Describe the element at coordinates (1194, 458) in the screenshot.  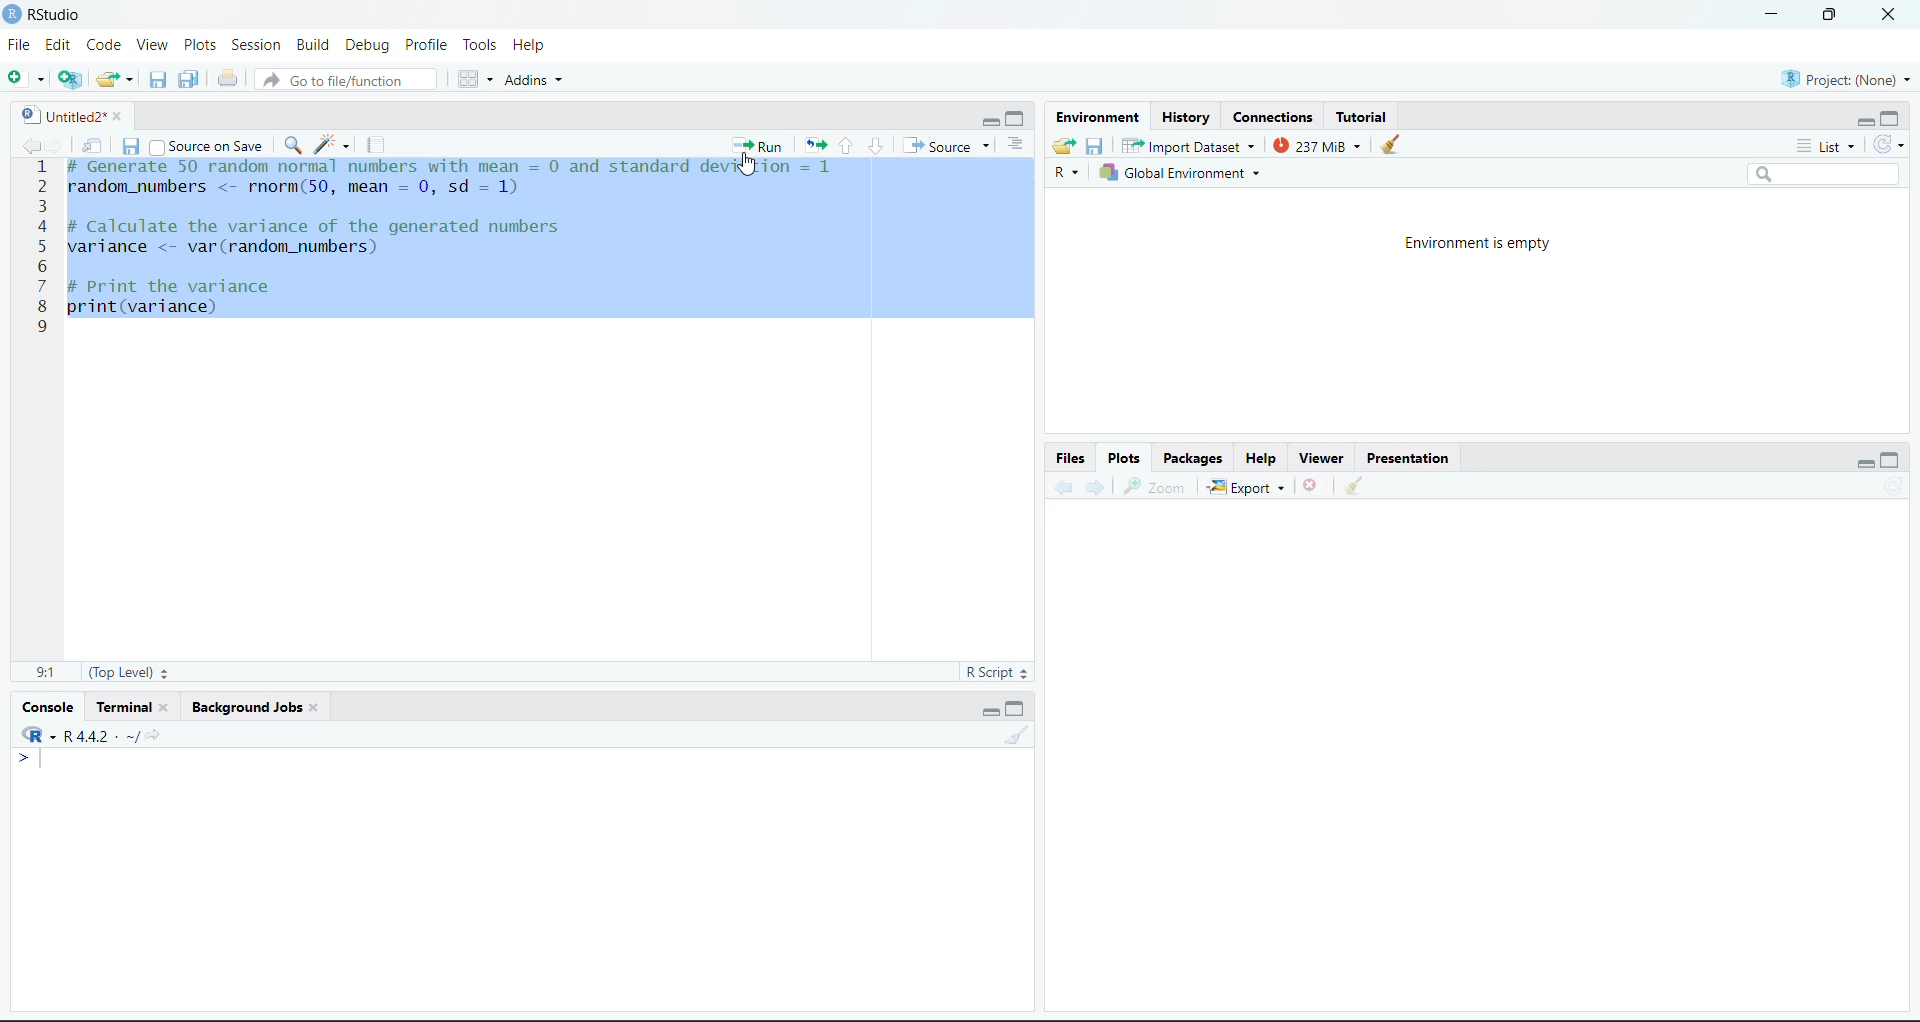
I see `Packages` at that location.